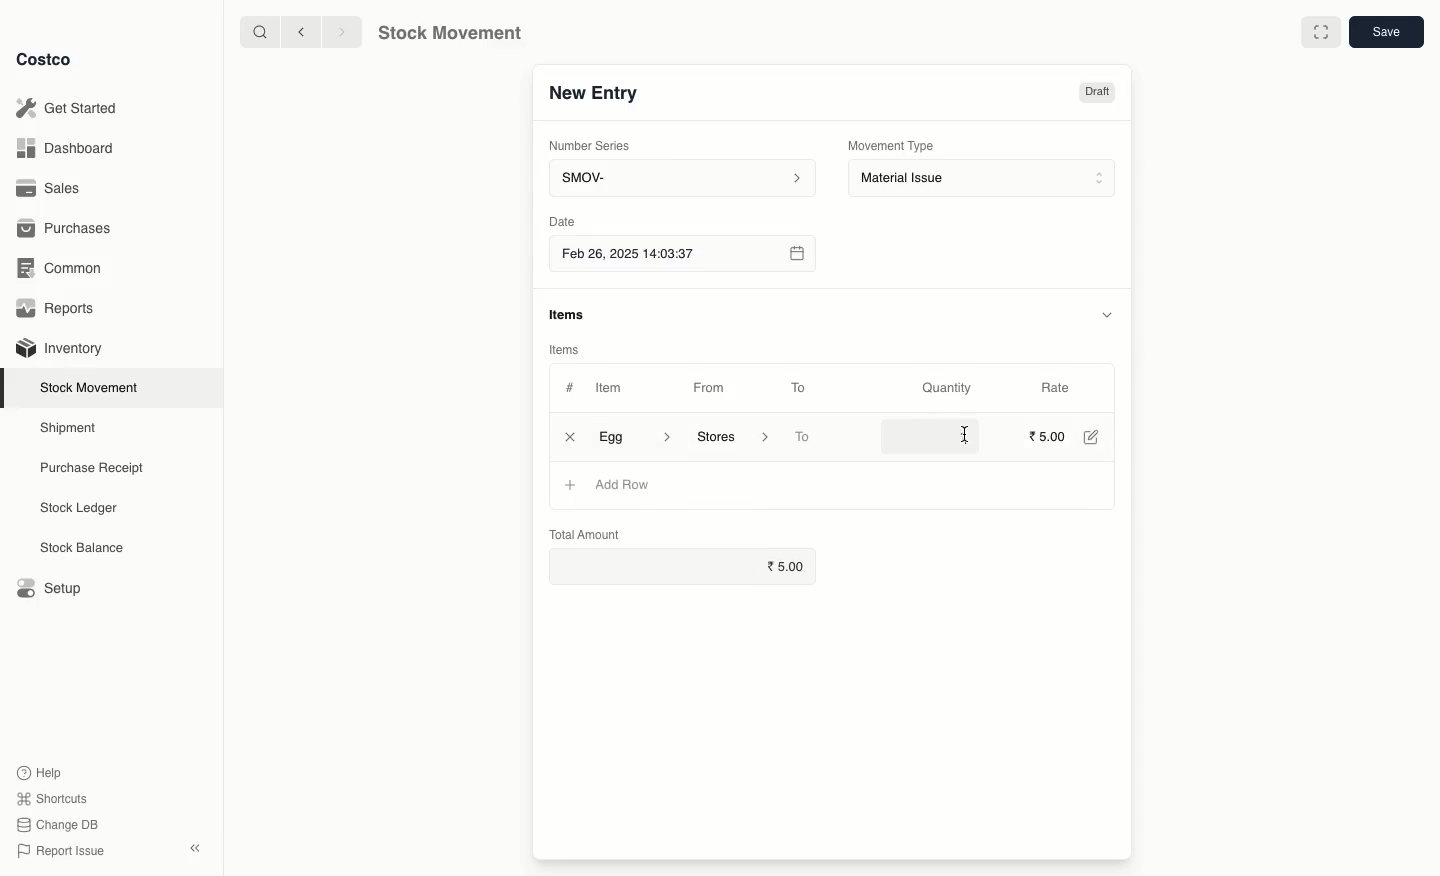 The width and height of the screenshot is (1440, 876). What do you see at coordinates (1048, 436) in the screenshot?
I see `5.00` at bounding box center [1048, 436].